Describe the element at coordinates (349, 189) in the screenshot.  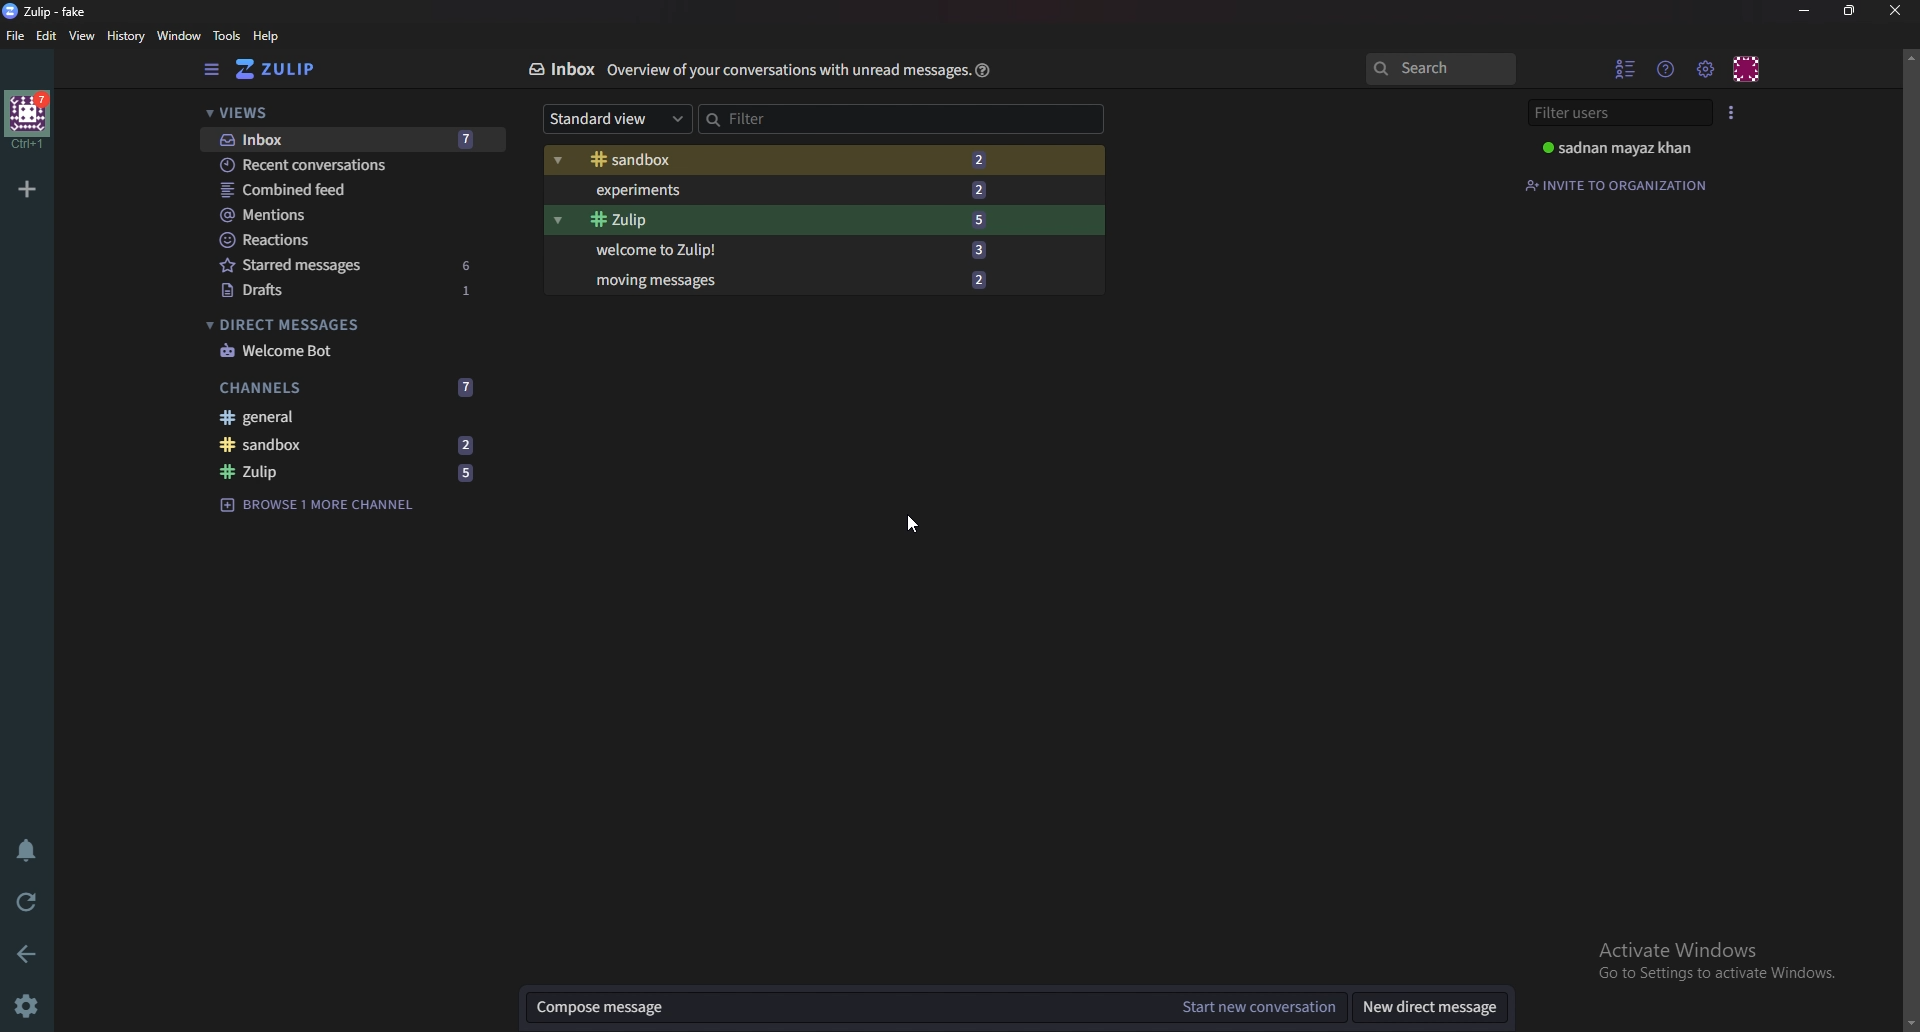
I see `Combined feed` at that location.